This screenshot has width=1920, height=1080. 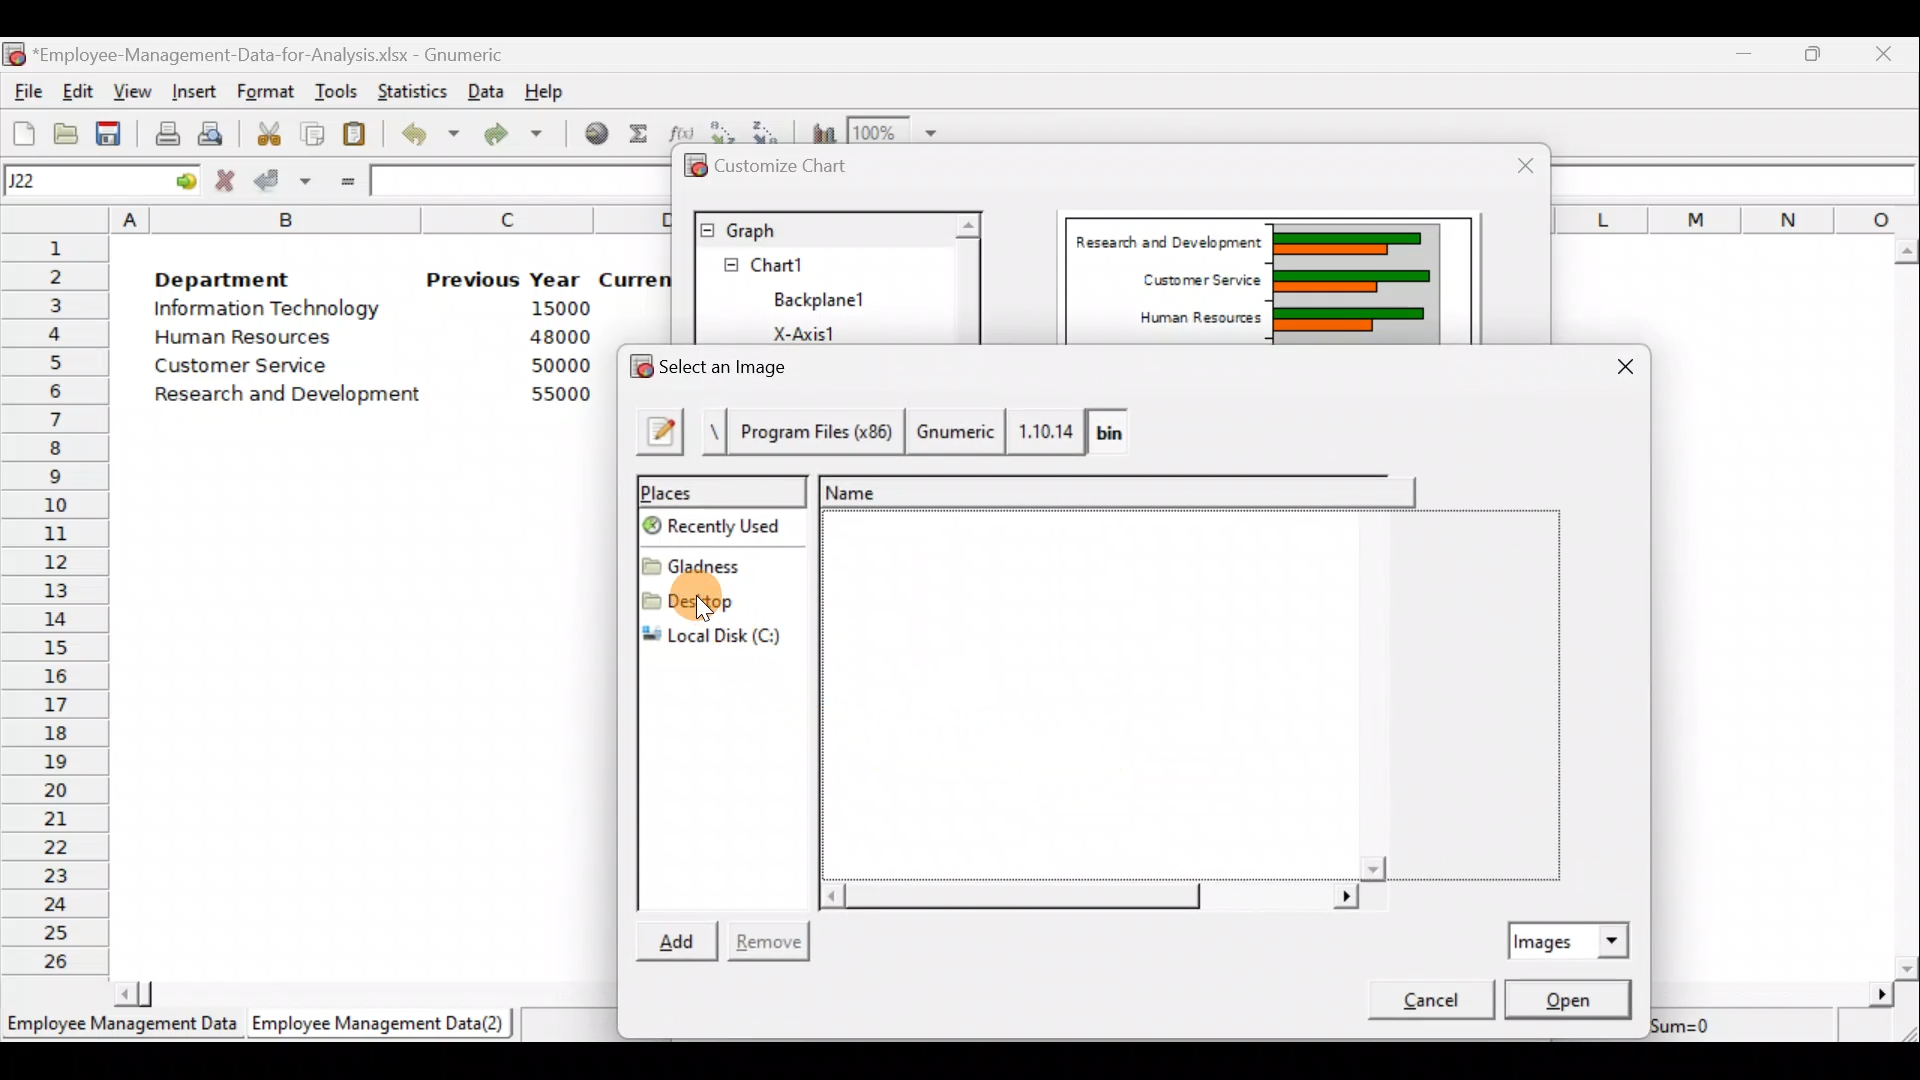 What do you see at coordinates (780, 167) in the screenshot?
I see `Customize chart` at bounding box center [780, 167].